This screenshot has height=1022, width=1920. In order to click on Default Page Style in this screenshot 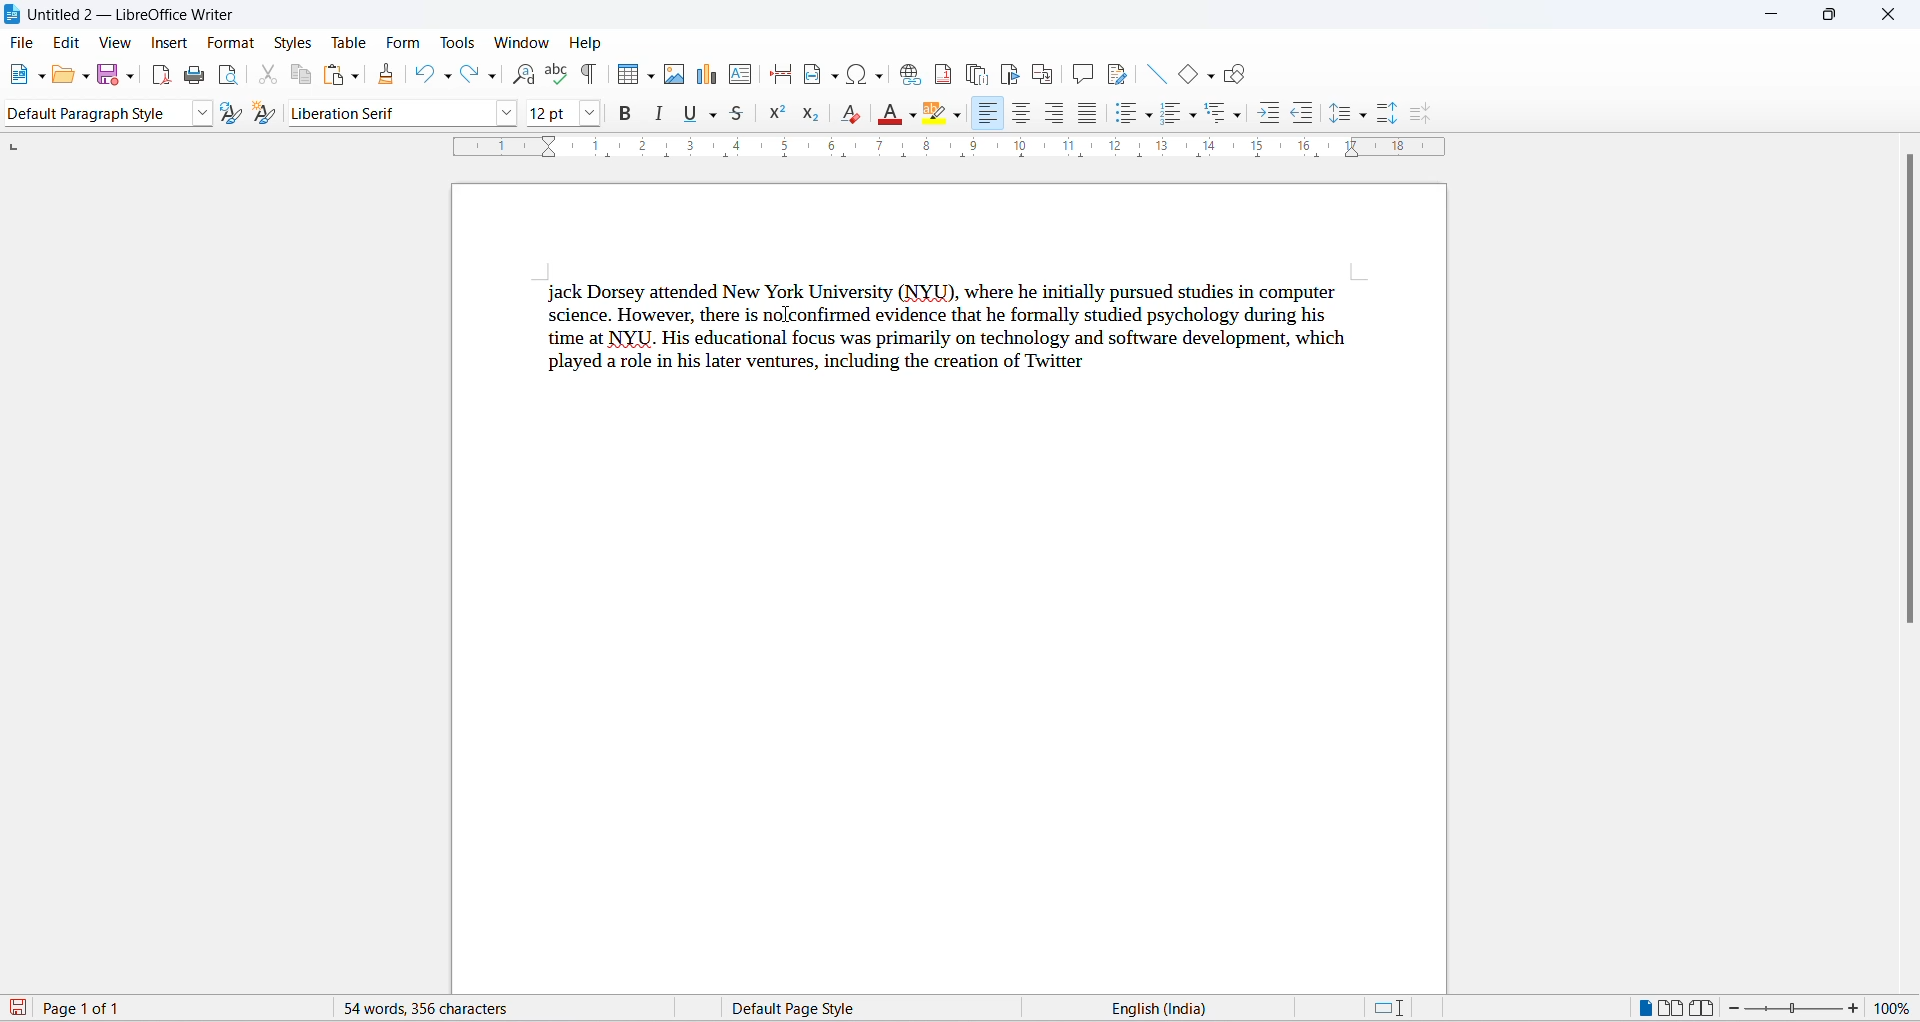, I will do `click(843, 1008)`.